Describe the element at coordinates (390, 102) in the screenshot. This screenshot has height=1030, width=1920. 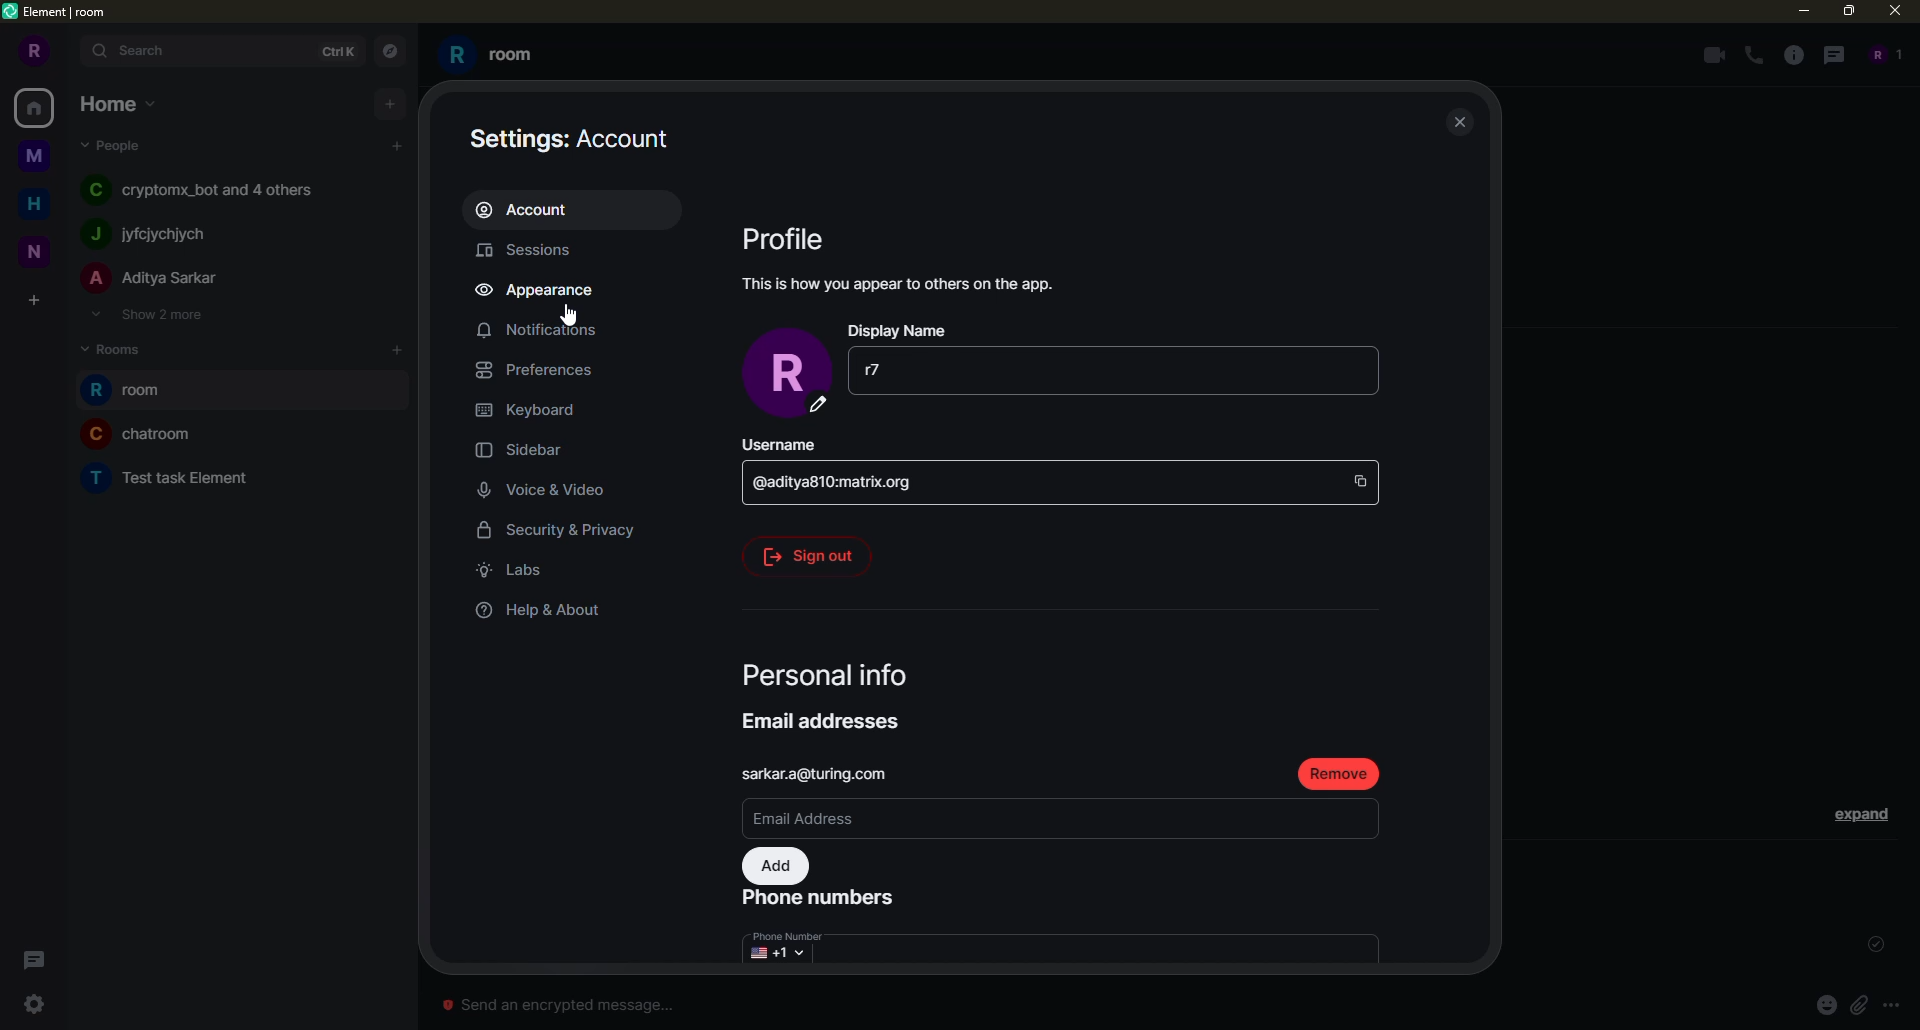
I see `add` at that location.